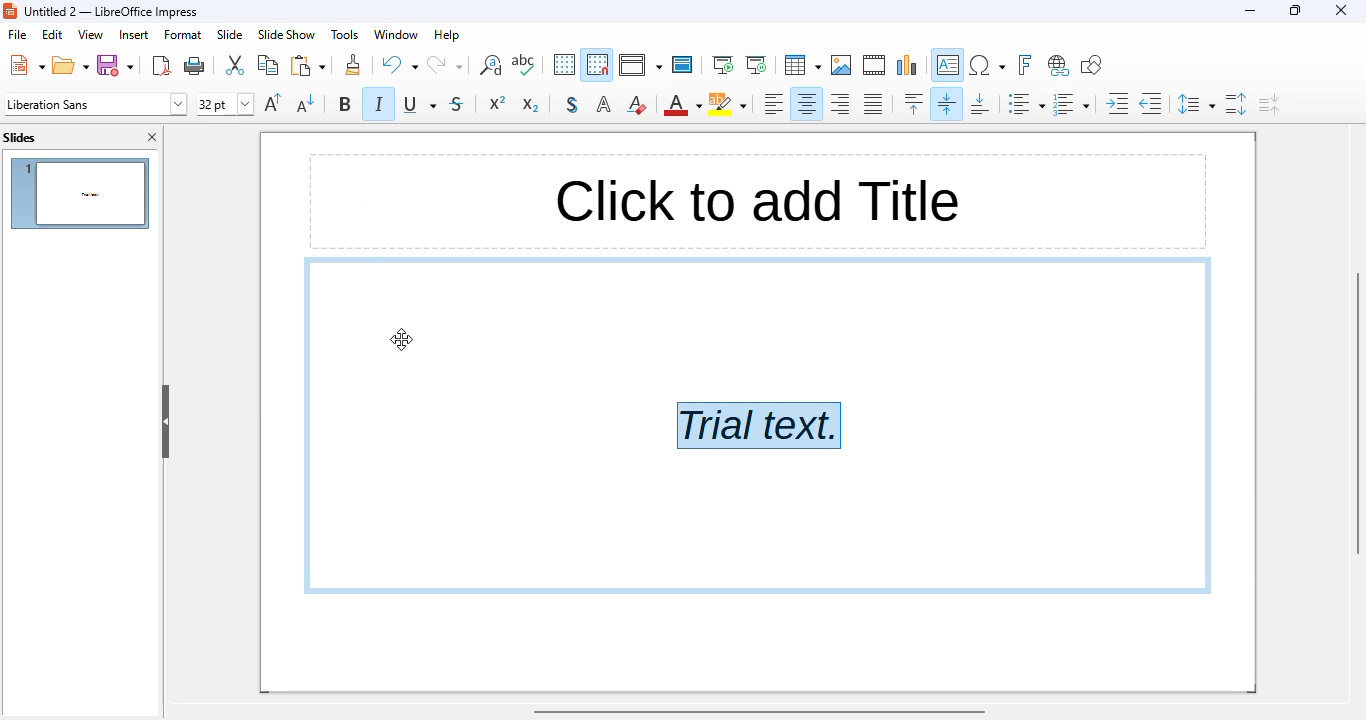  Describe the element at coordinates (457, 103) in the screenshot. I see `strikethrough` at that location.